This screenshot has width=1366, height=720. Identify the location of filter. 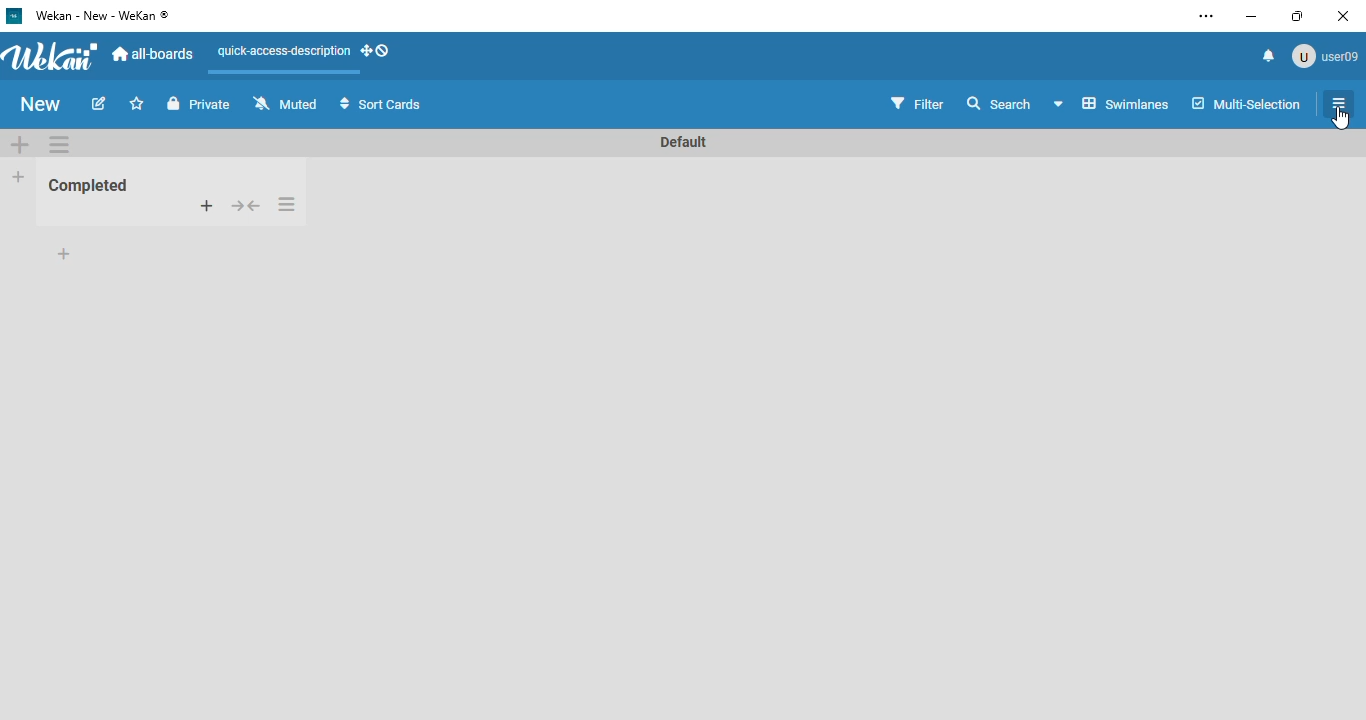
(916, 104).